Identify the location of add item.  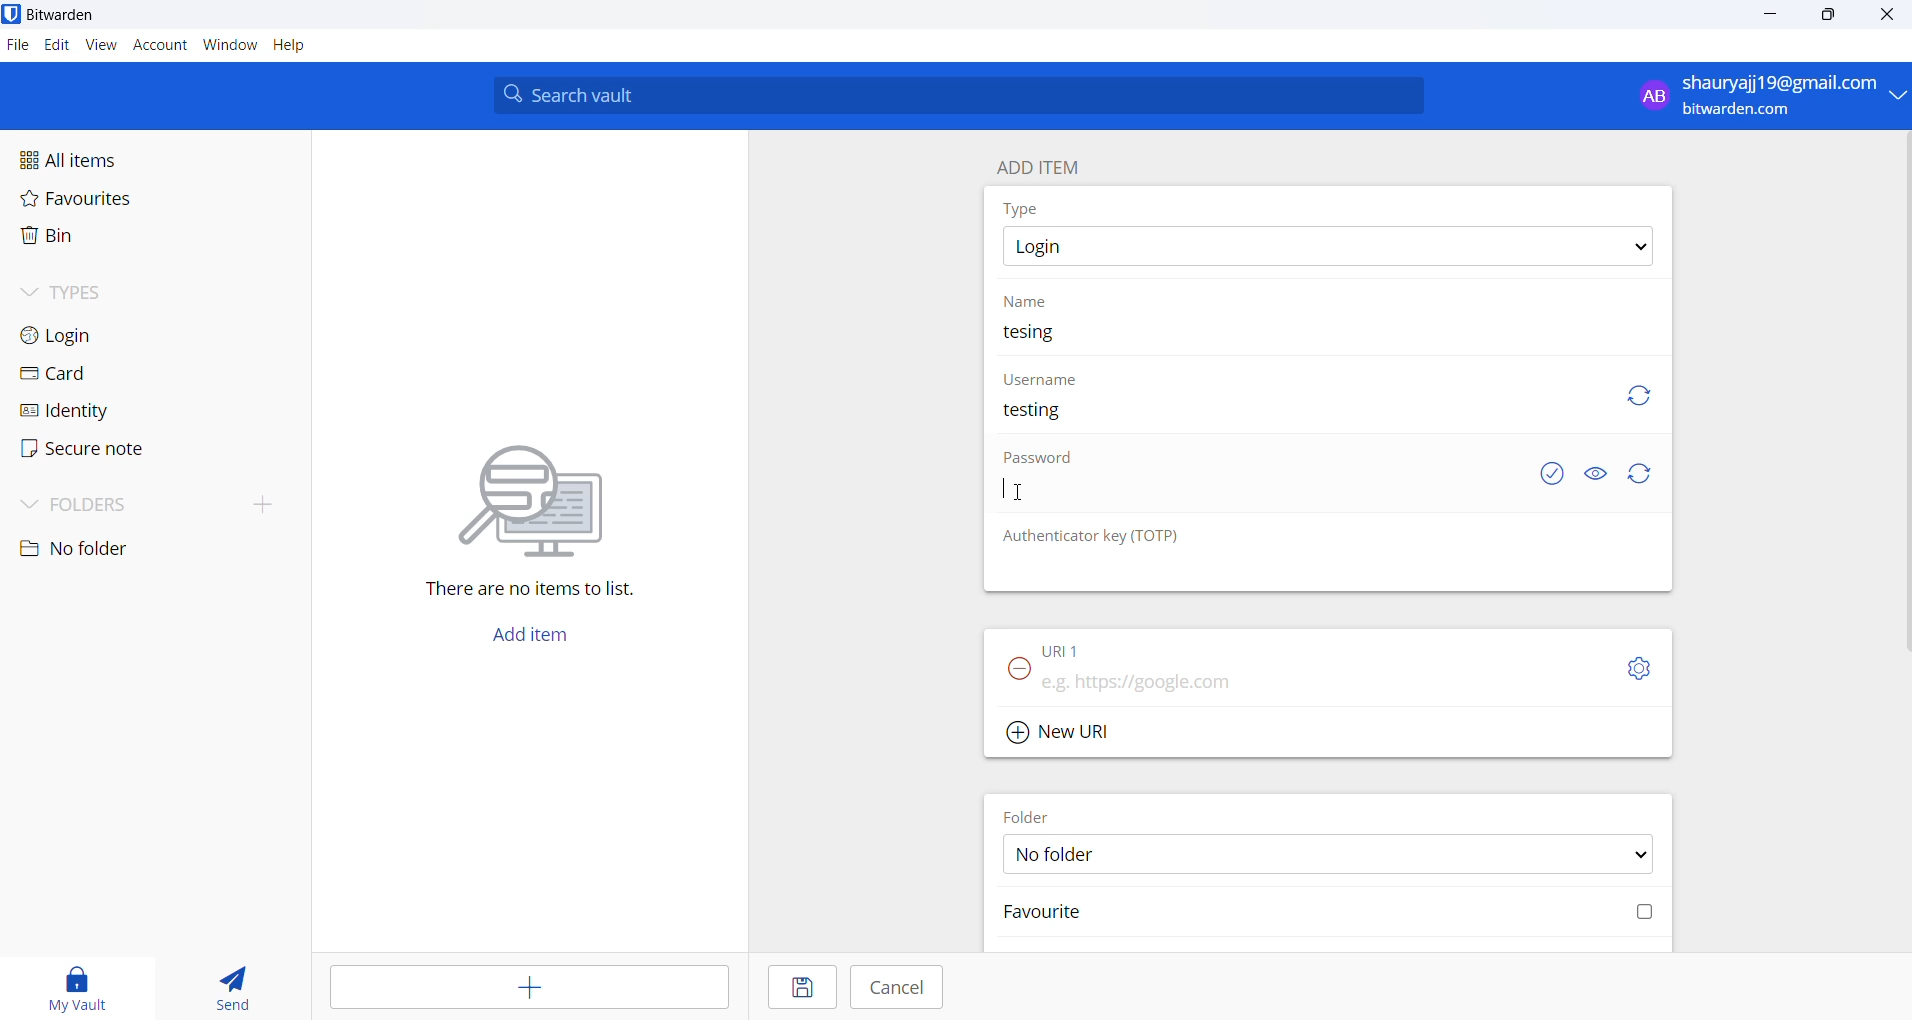
(534, 991).